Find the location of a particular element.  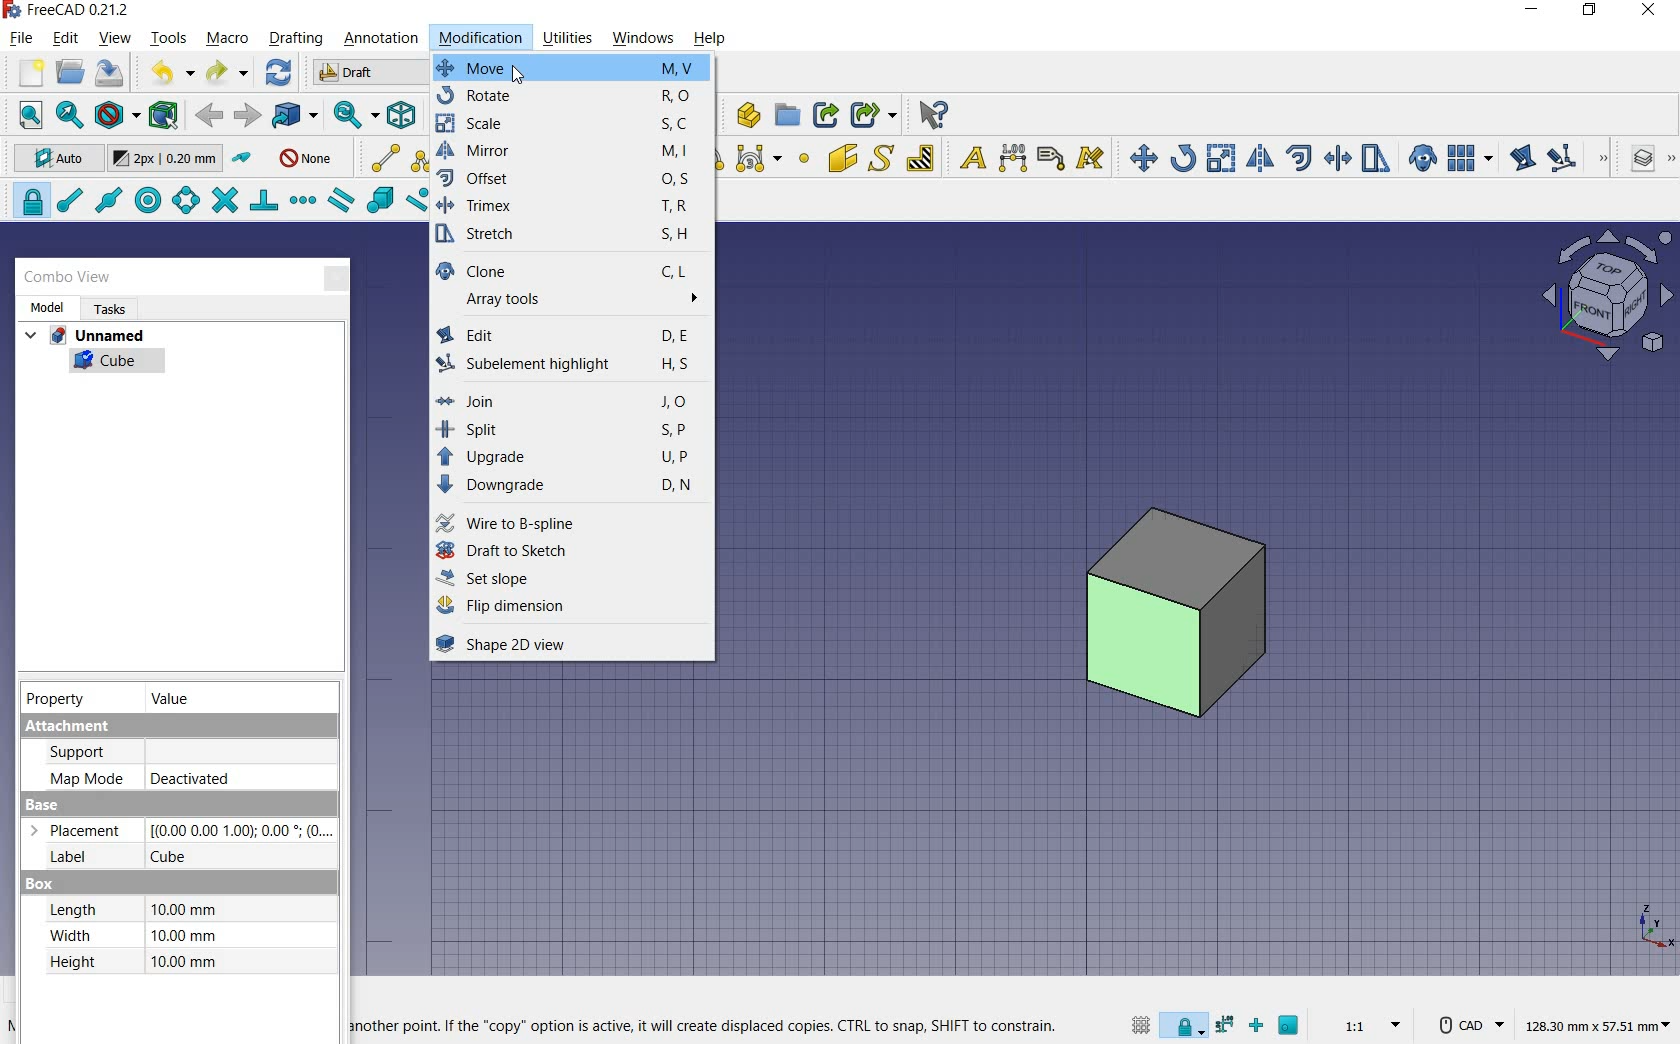

join is located at coordinates (569, 401).